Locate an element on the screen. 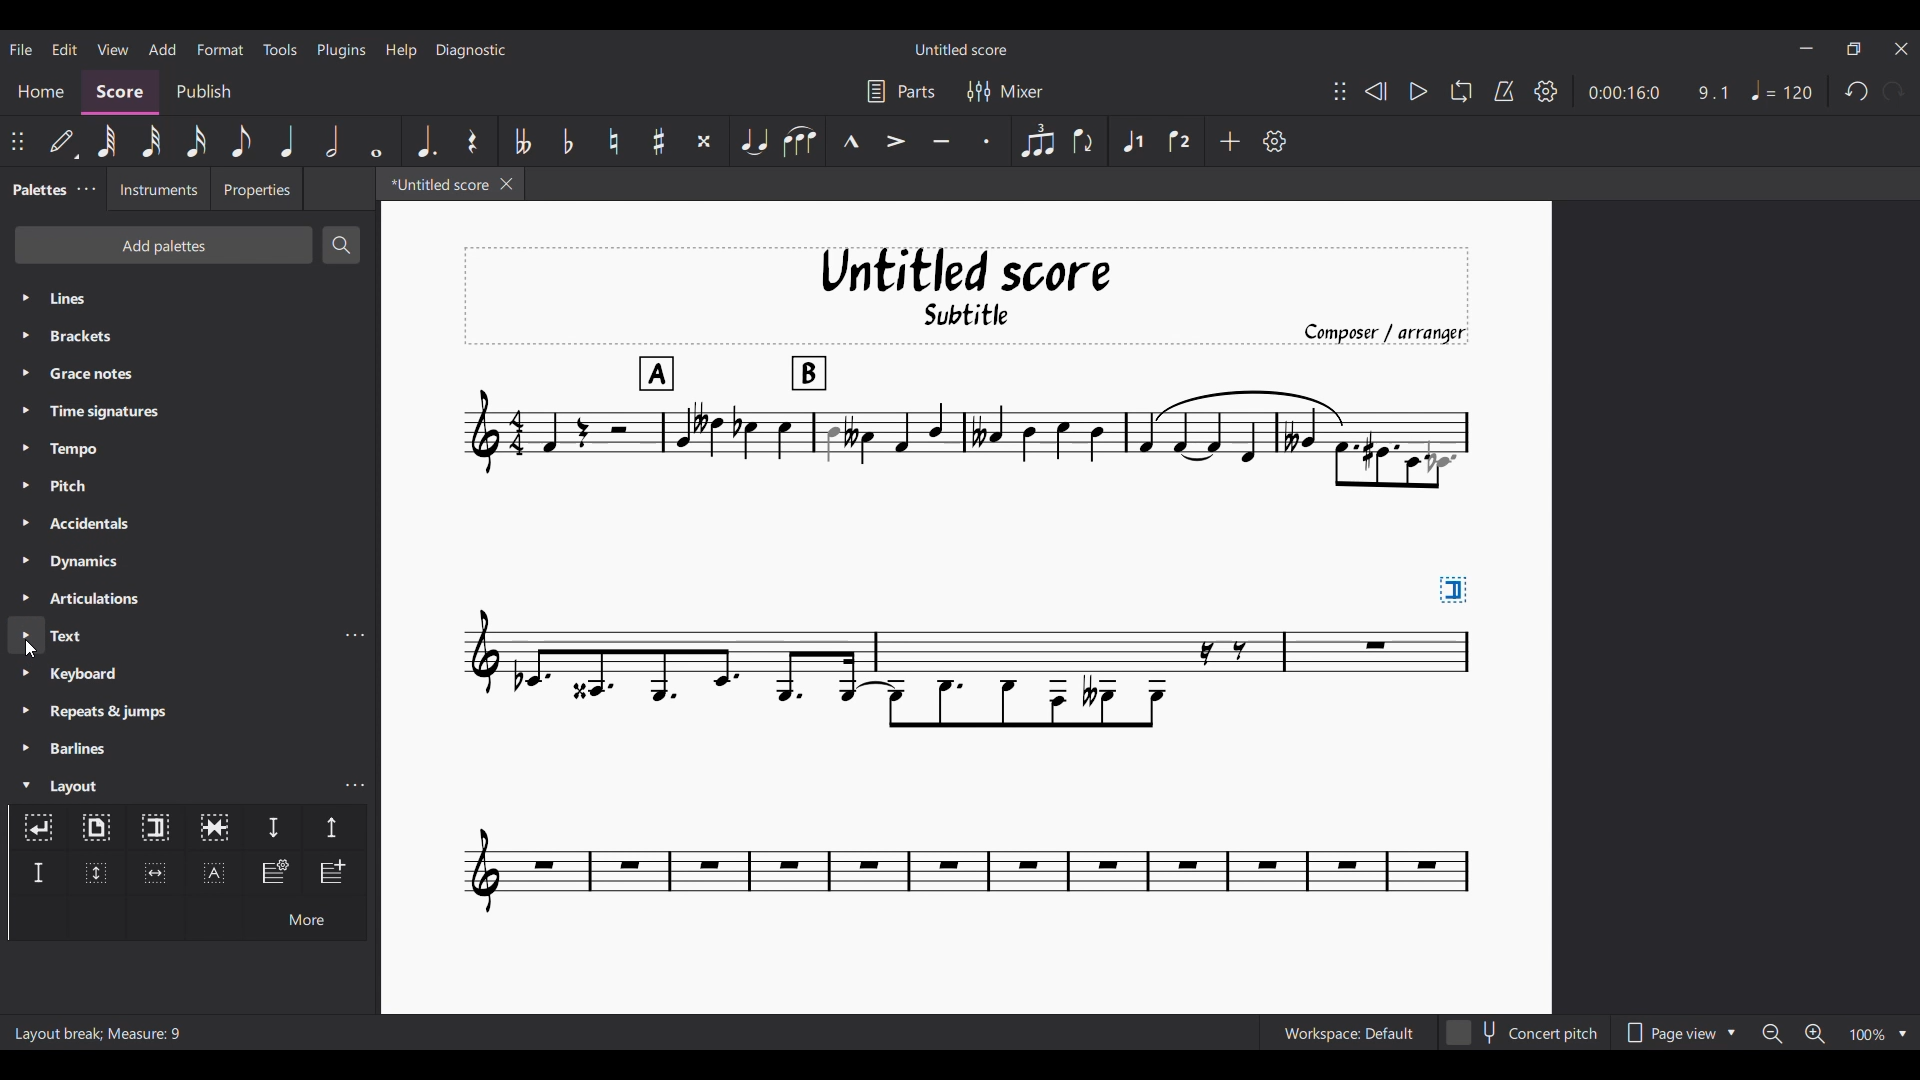  Insert text frame is located at coordinates (215, 872).